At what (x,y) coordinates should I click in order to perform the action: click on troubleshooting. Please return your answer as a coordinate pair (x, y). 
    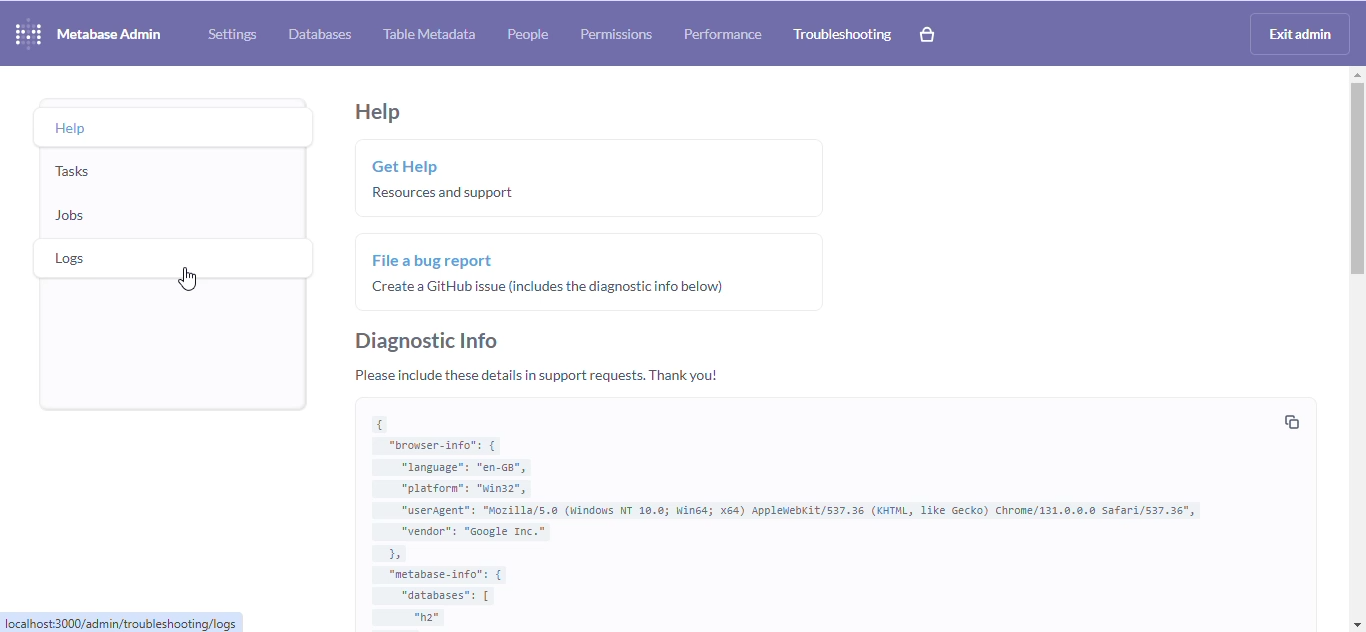
    Looking at the image, I should click on (843, 35).